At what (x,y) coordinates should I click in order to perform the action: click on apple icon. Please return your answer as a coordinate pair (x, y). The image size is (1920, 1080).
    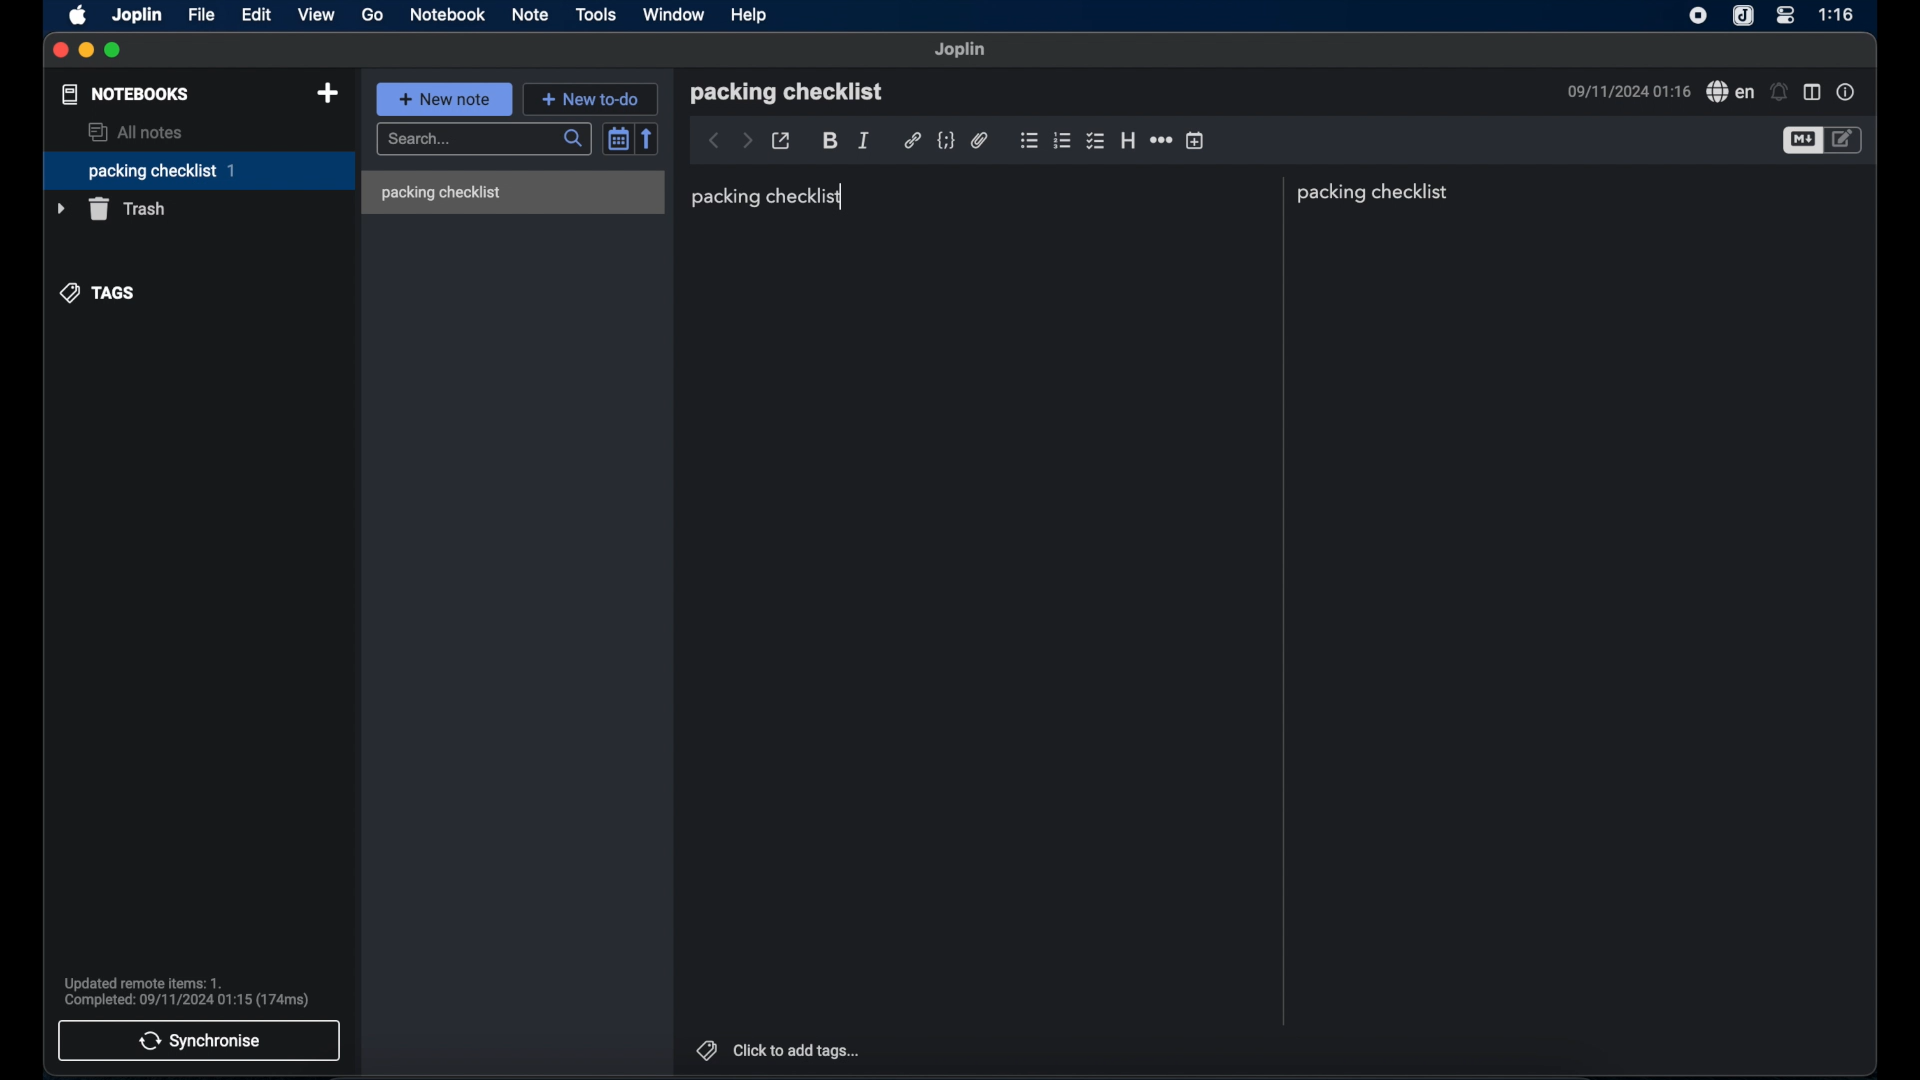
    Looking at the image, I should click on (77, 16).